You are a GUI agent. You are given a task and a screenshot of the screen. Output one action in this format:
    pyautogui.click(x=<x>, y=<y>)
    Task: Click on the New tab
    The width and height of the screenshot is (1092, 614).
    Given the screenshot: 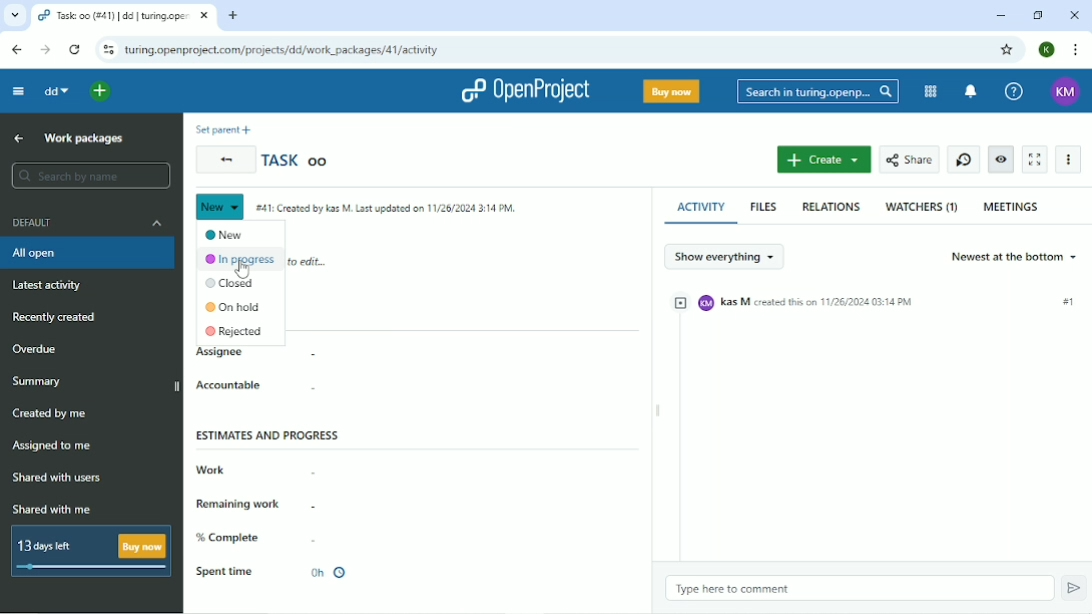 What is the action you would take?
    pyautogui.click(x=233, y=16)
    